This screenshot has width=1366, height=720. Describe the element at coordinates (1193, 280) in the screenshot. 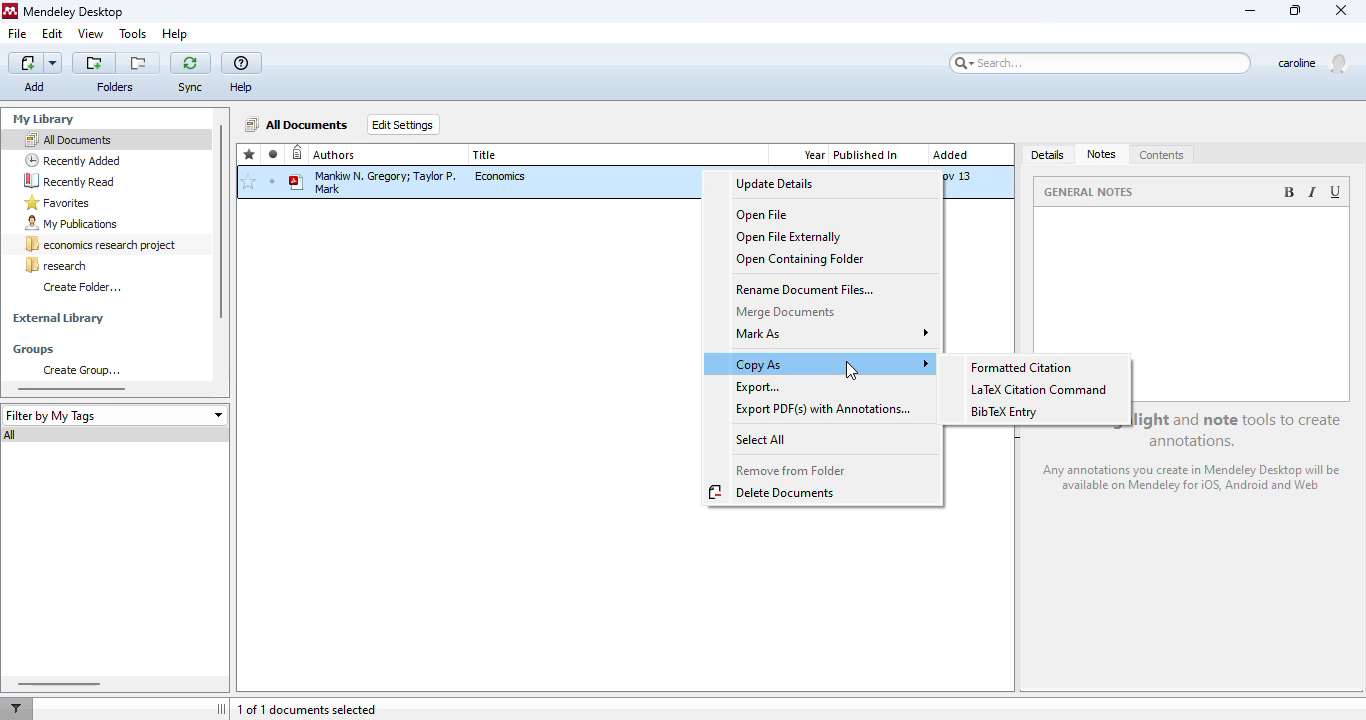

I see `notes section` at that location.